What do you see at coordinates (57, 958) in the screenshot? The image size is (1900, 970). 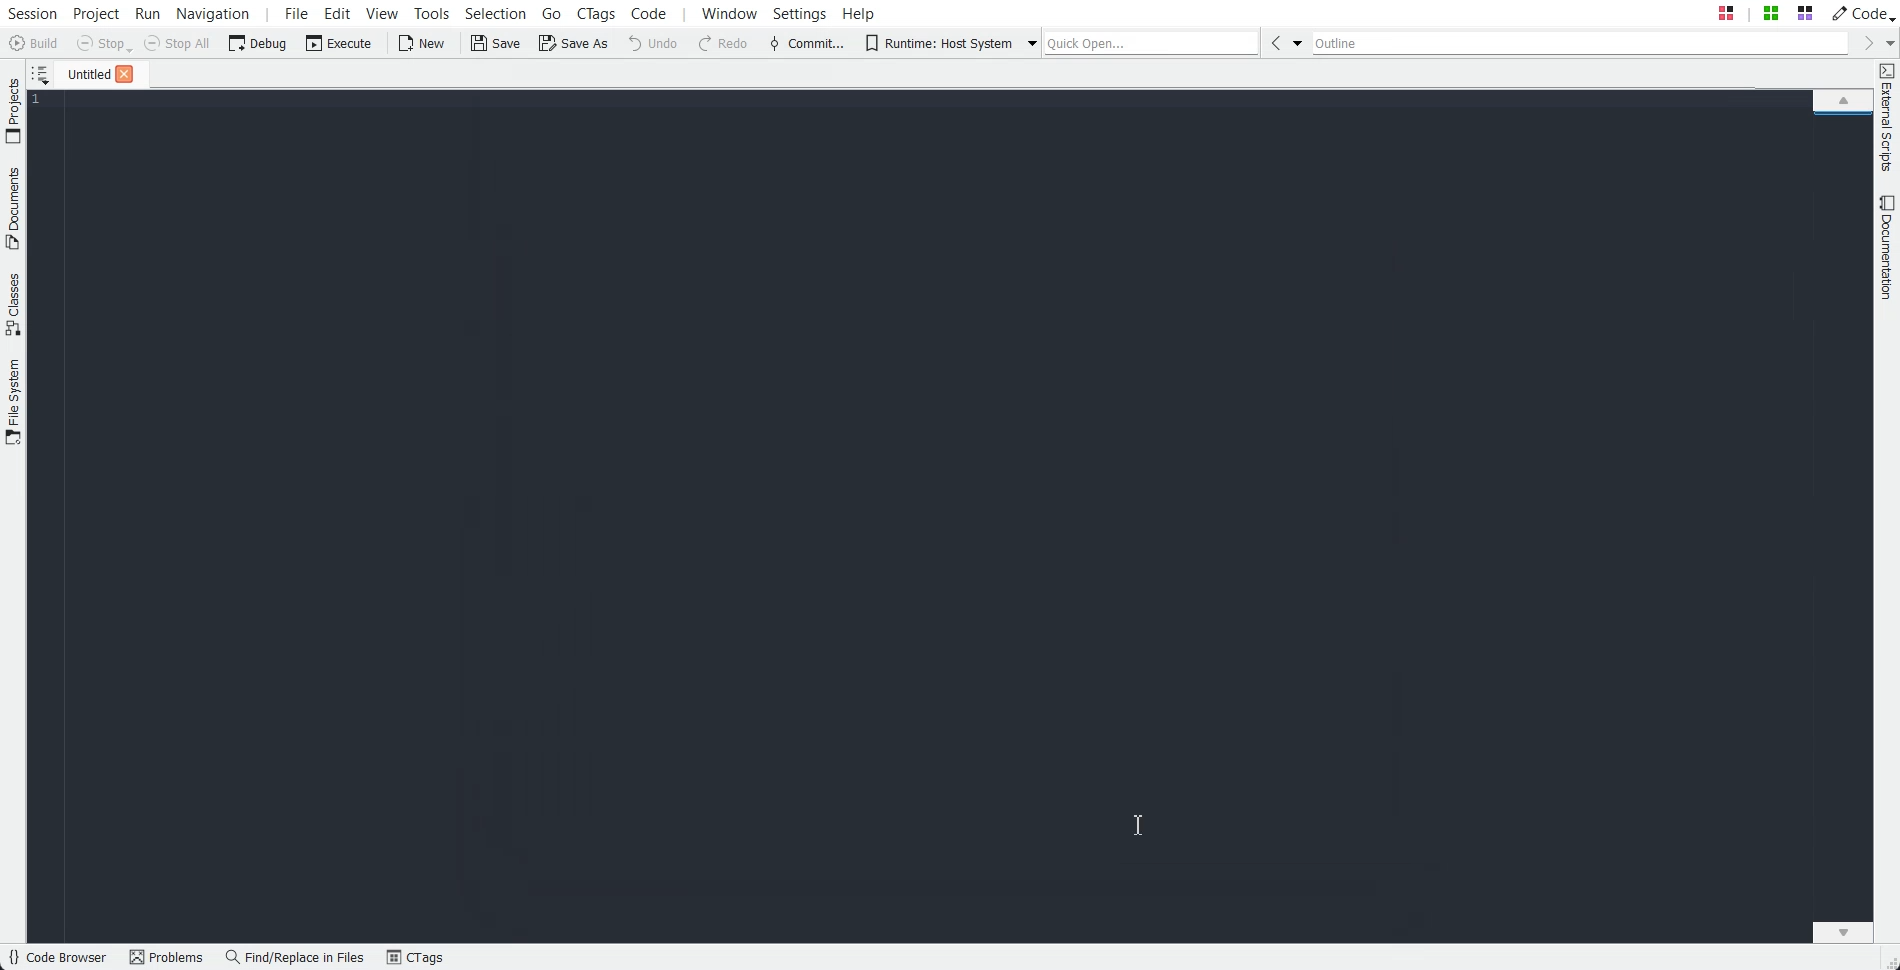 I see `Code Browser` at bounding box center [57, 958].